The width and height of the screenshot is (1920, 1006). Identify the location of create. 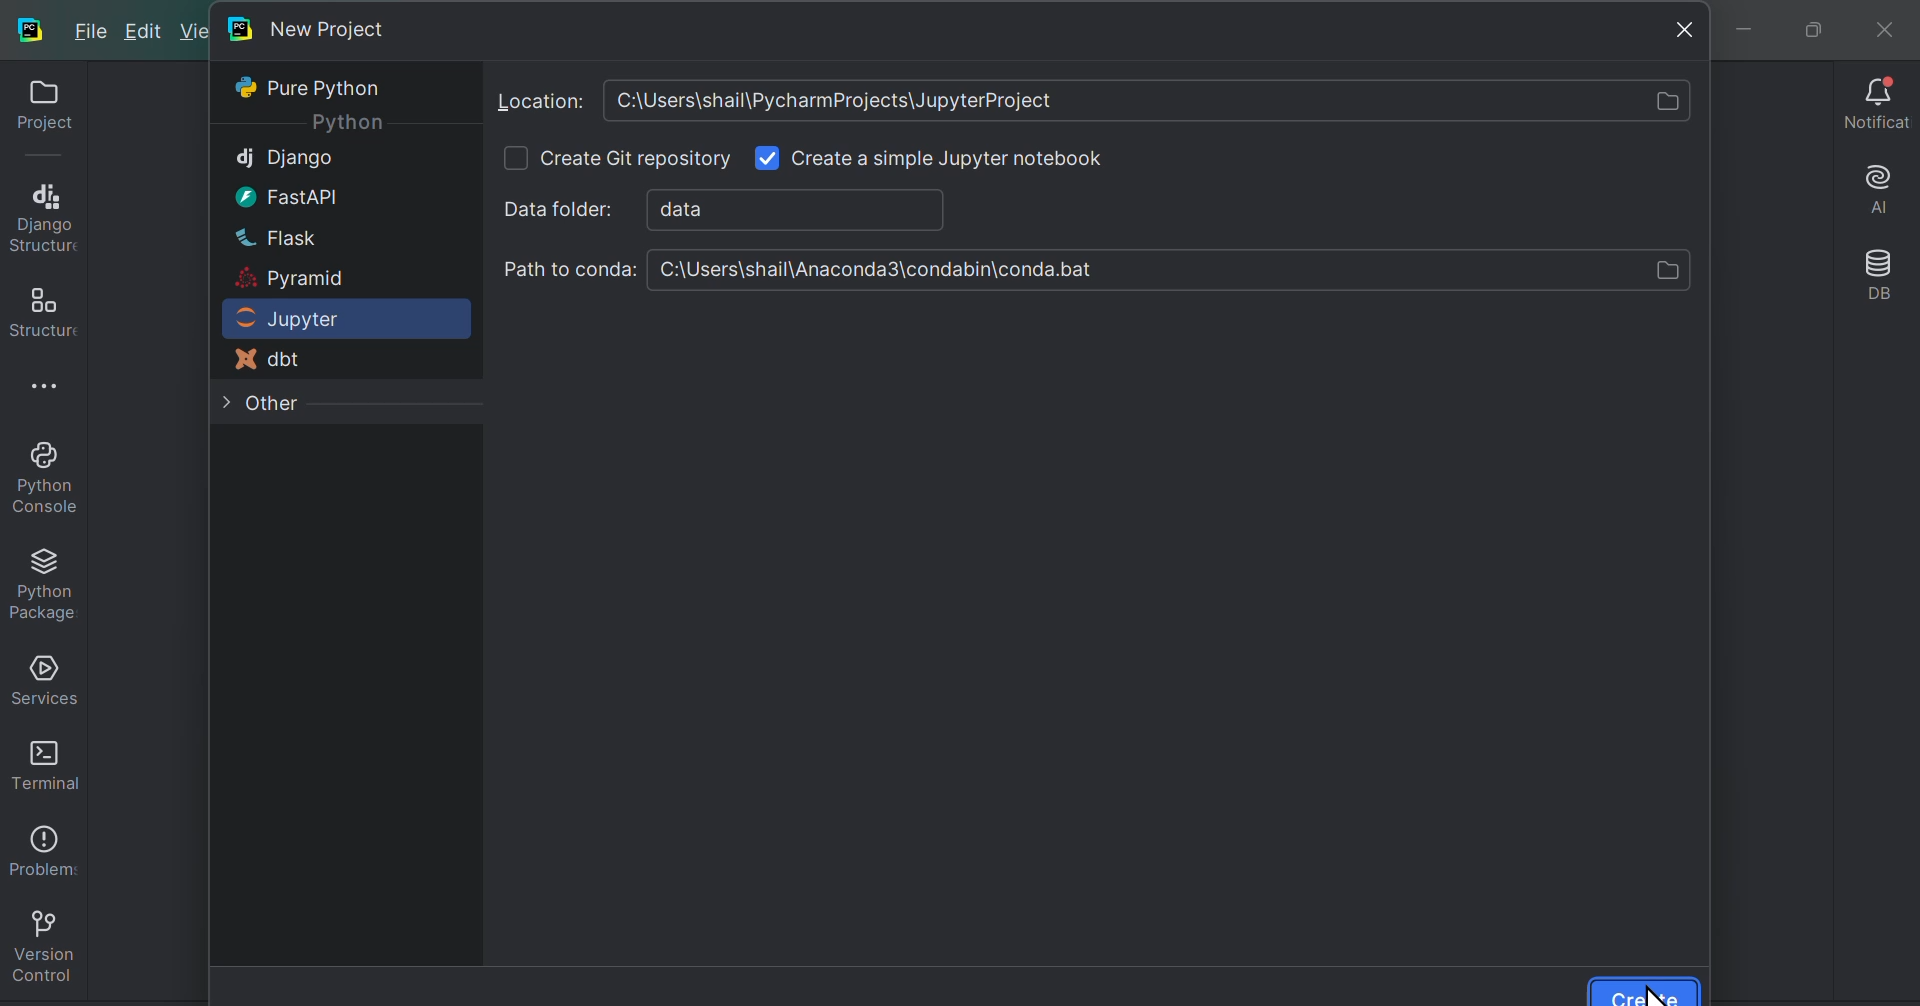
(1644, 990).